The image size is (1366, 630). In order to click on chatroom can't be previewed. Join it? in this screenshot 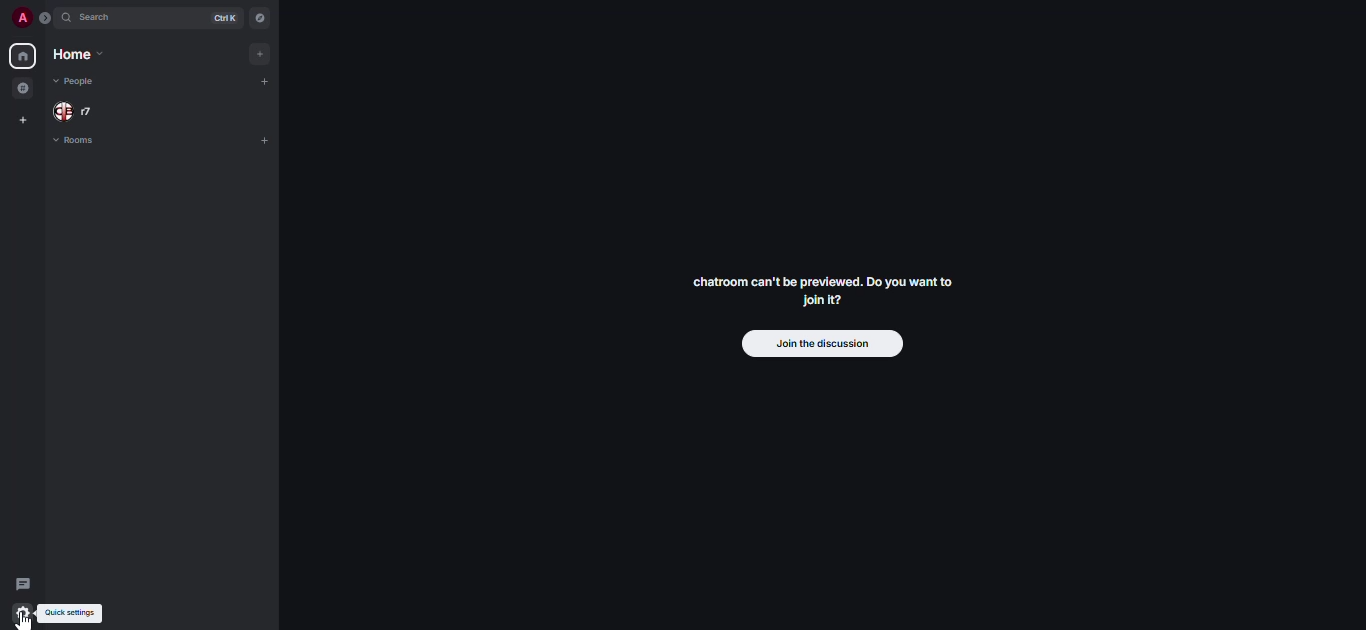, I will do `click(827, 292)`.